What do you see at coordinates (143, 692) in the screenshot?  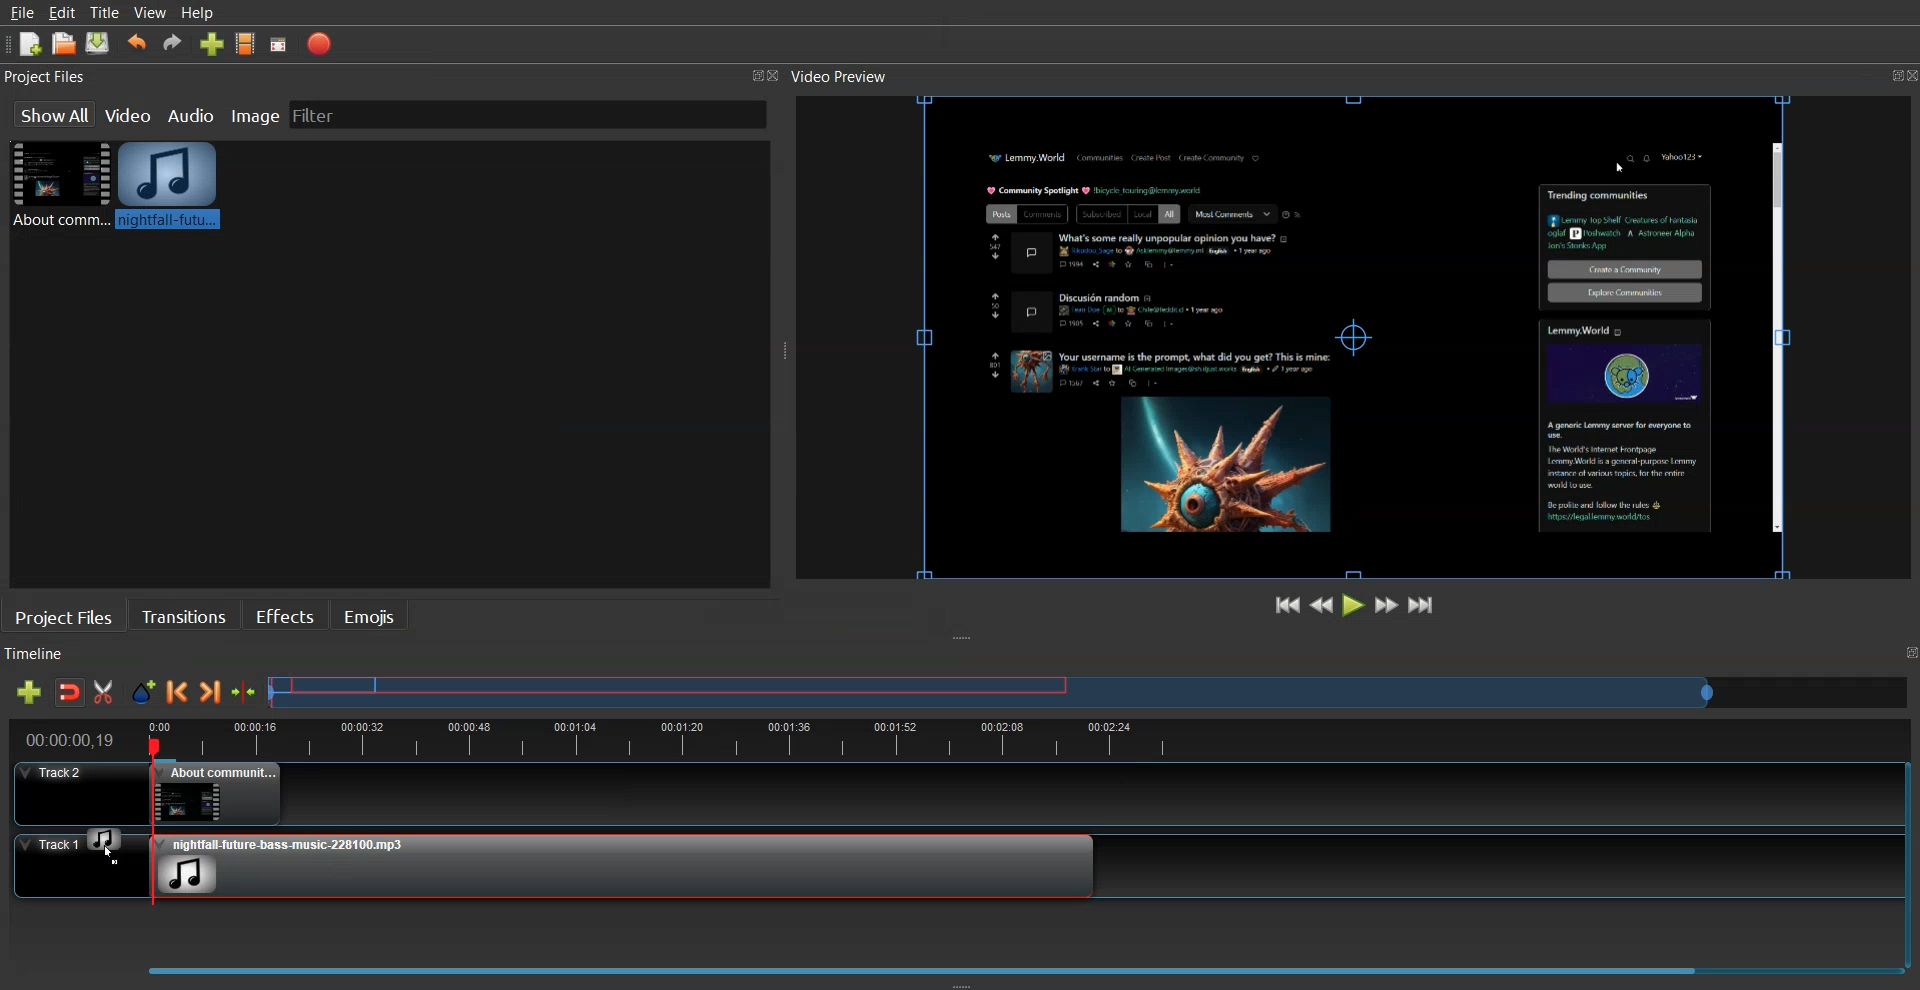 I see `Add Marker` at bounding box center [143, 692].